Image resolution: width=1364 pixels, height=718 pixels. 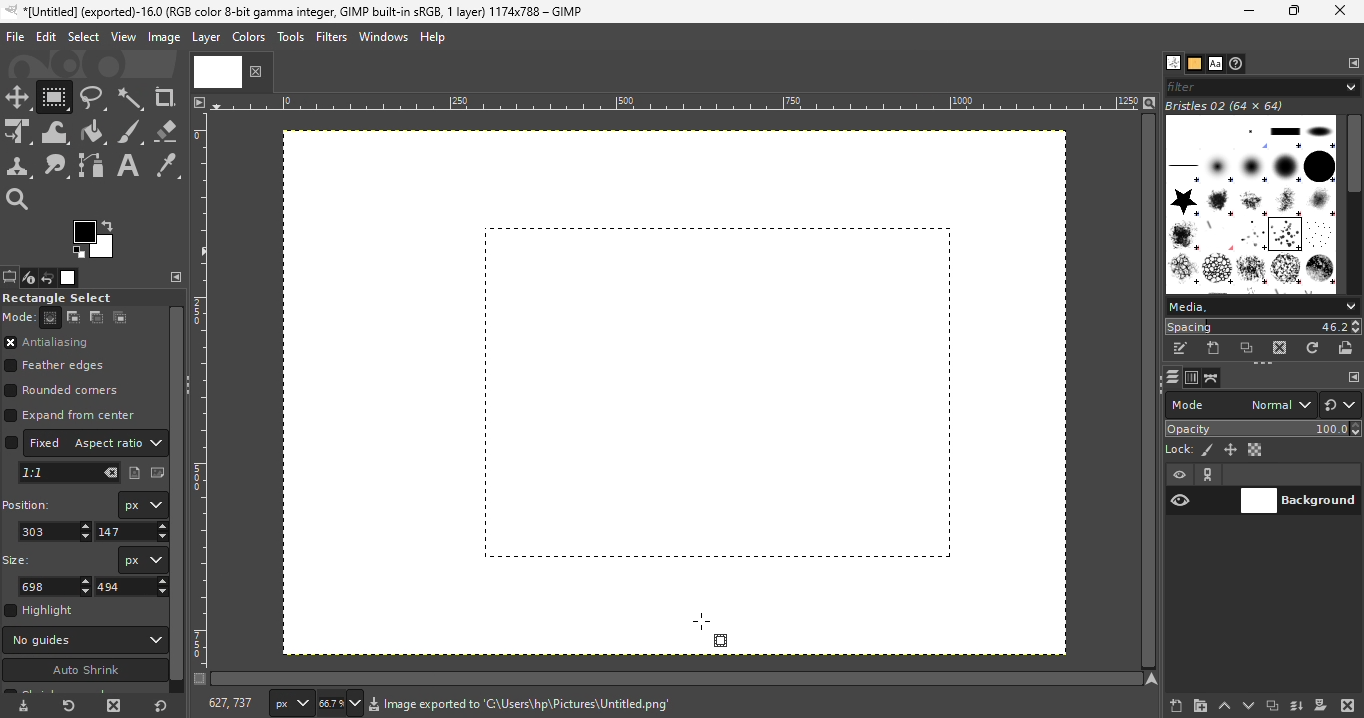 I want to click on visibility, so click(x=1180, y=501).